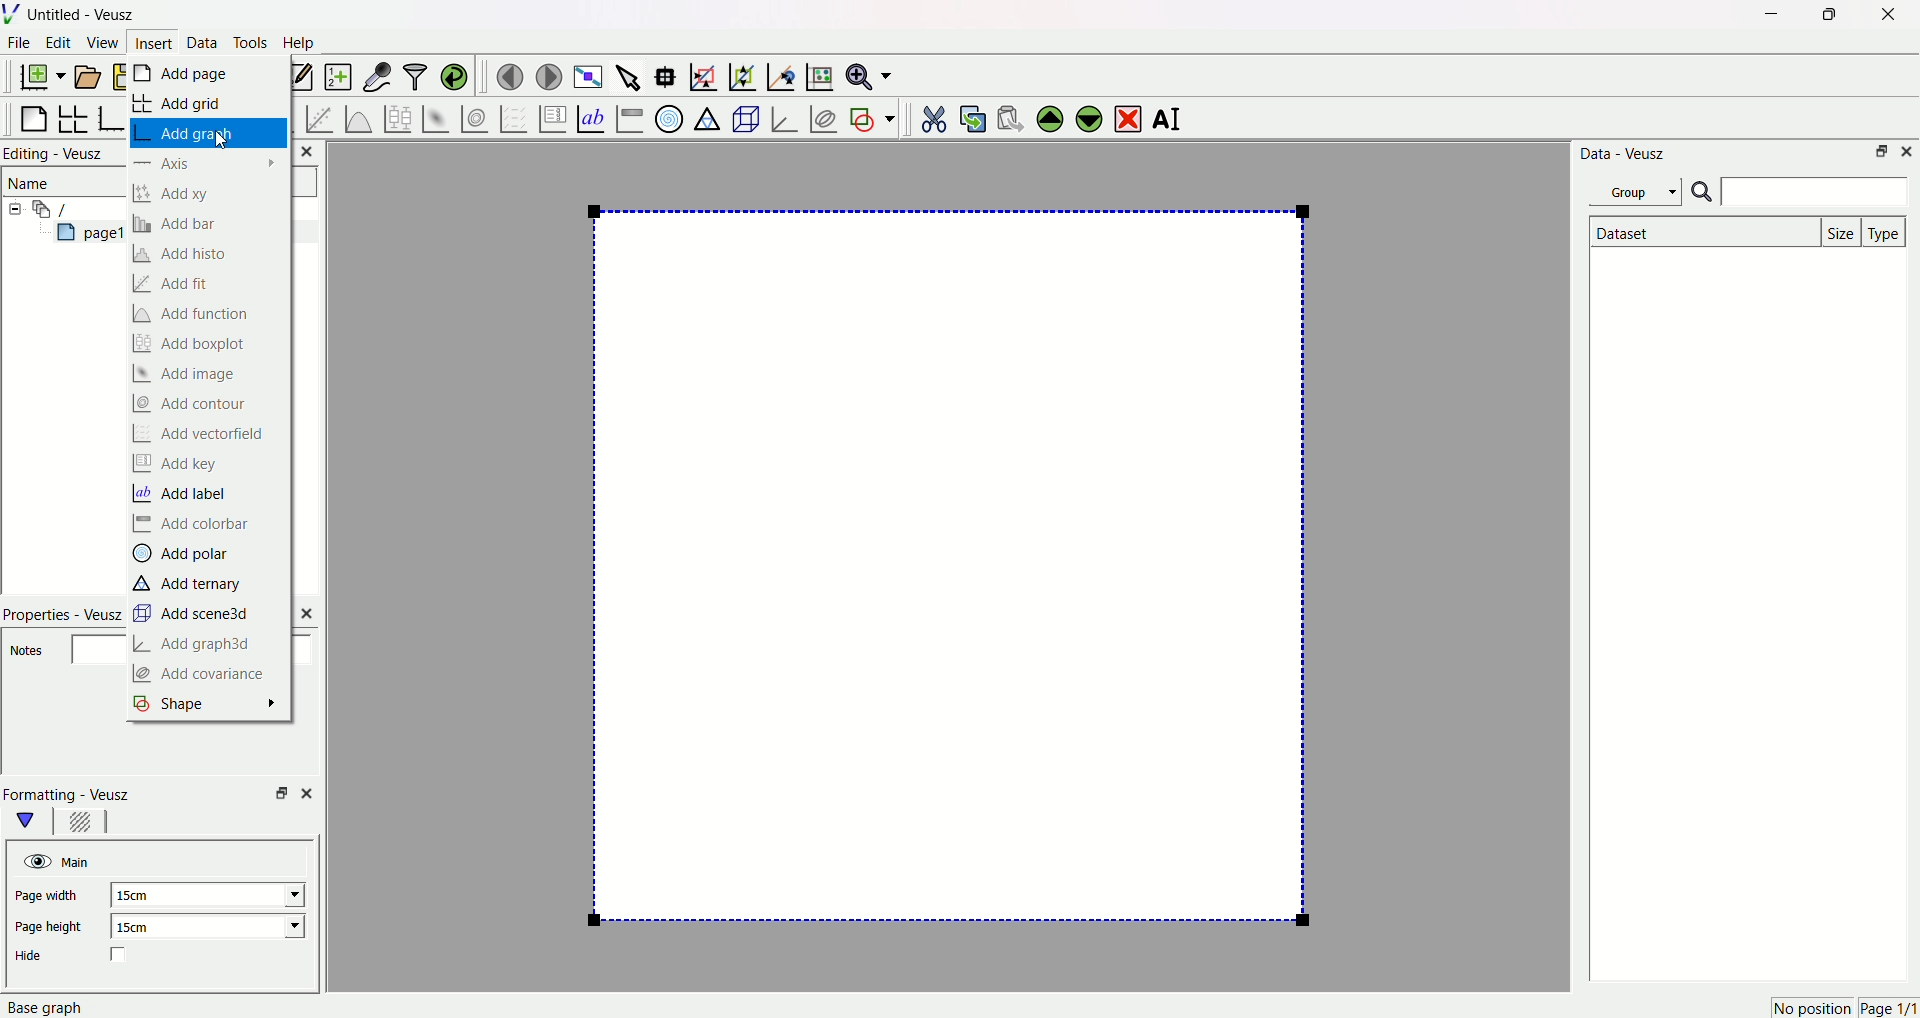 The width and height of the screenshot is (1920, 1018). I want to click on Size, so click(1843, 231).